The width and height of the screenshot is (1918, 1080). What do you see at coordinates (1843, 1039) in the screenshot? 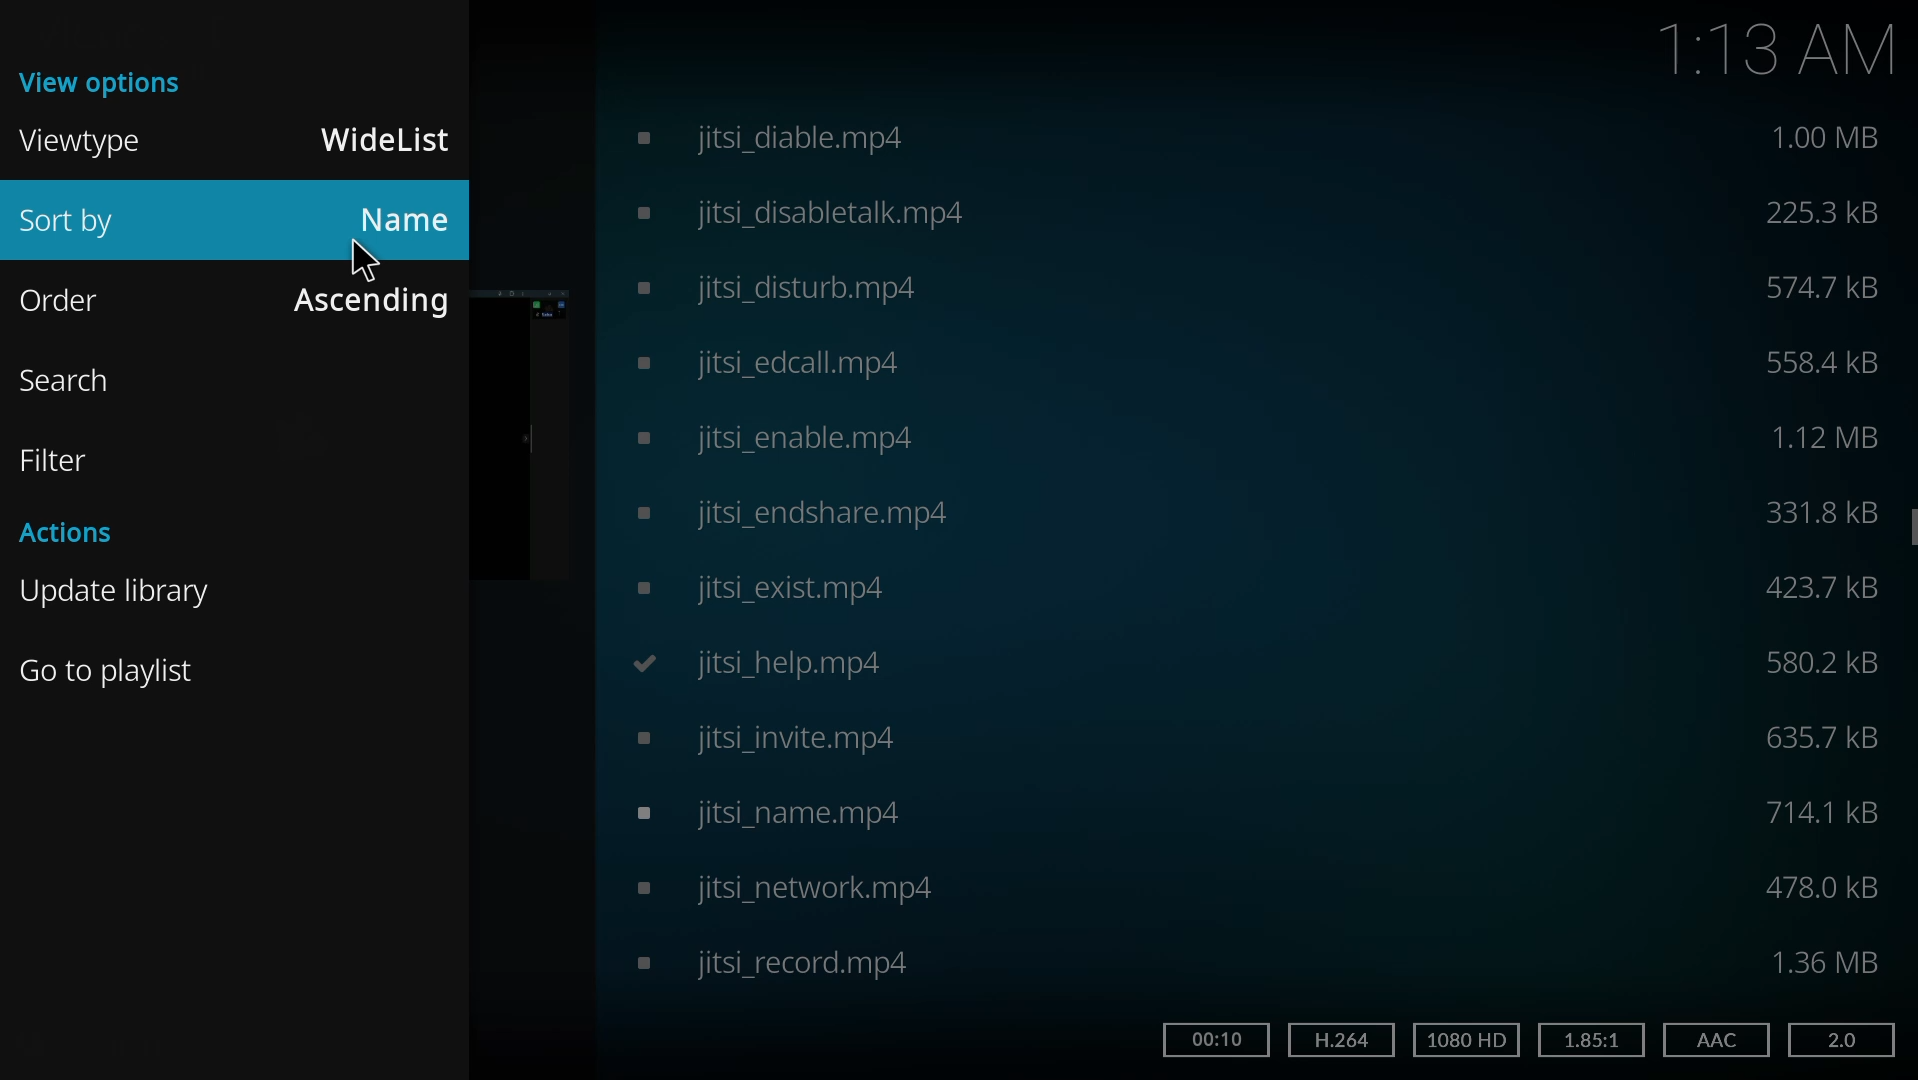
I see `2` at bounding box center [1843, 1039].